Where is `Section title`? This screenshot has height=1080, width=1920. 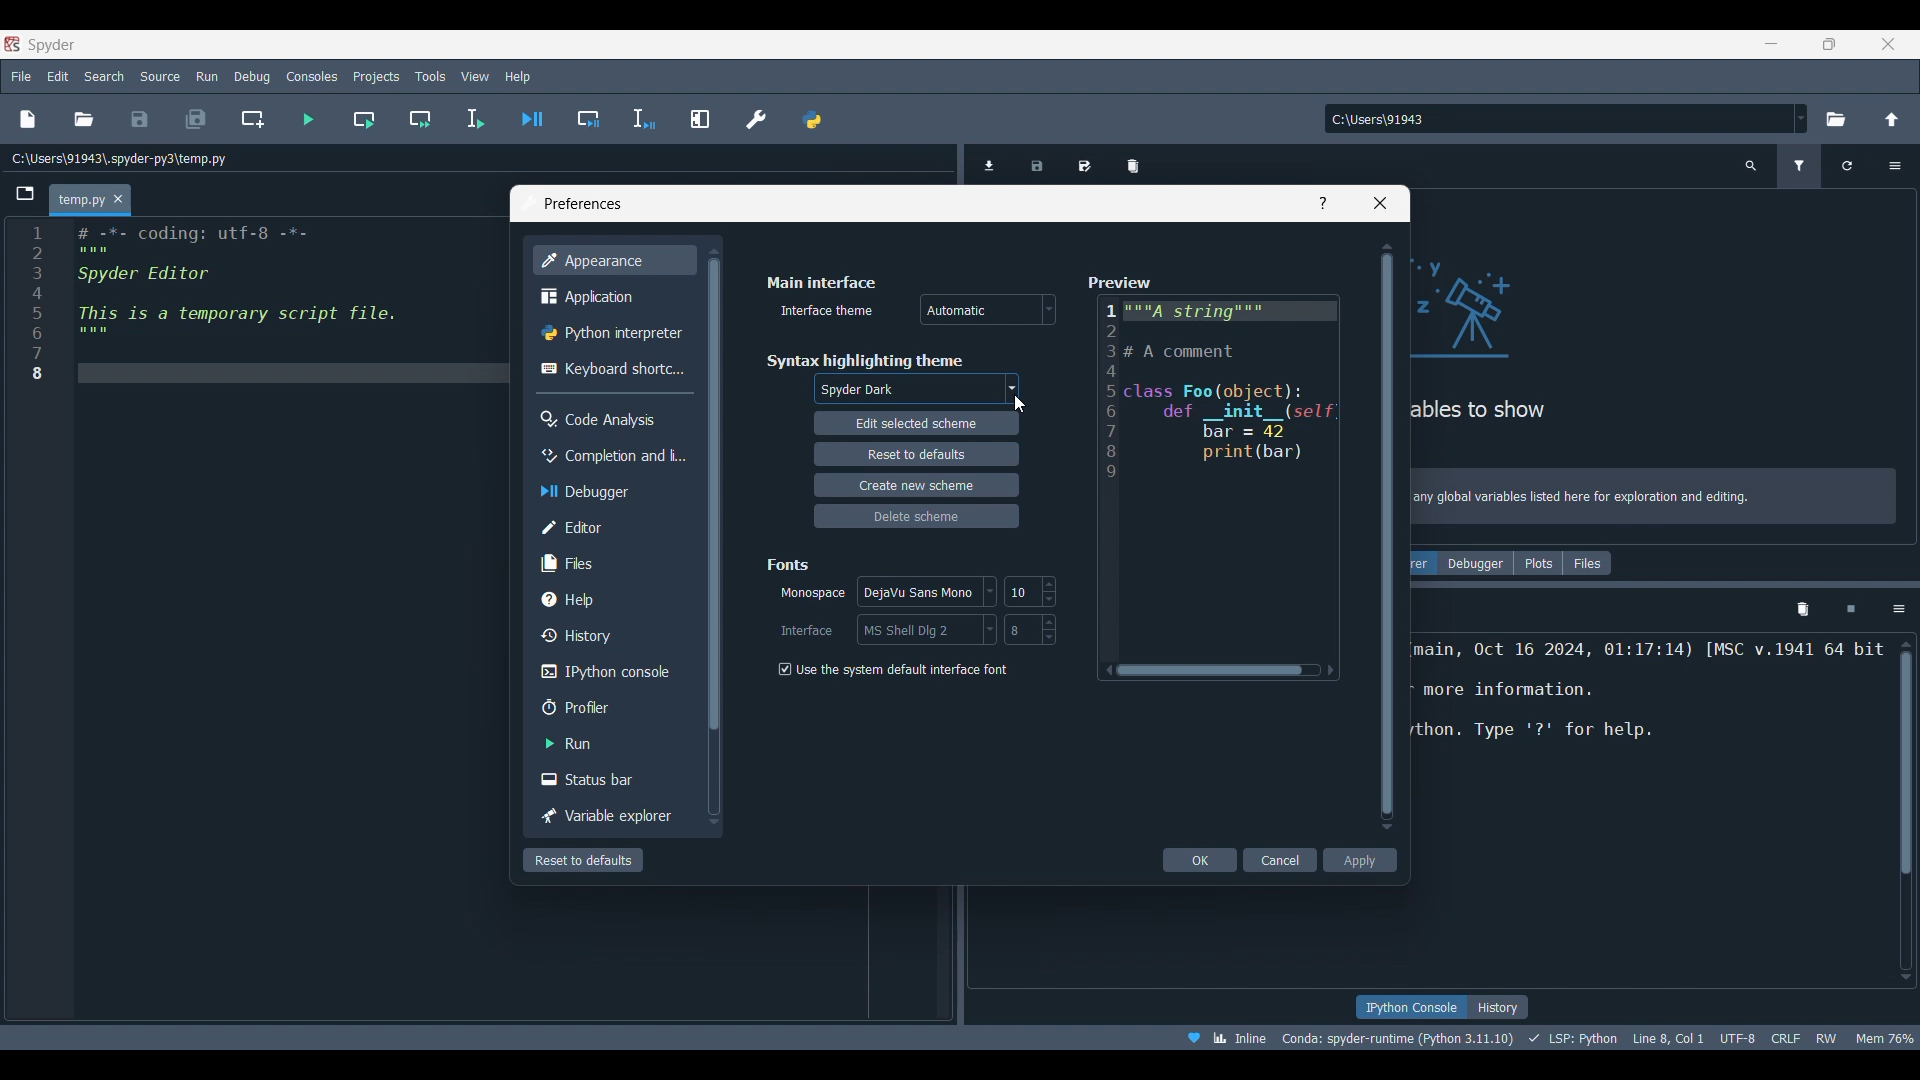 Section title is located at coordinates (788, 564).